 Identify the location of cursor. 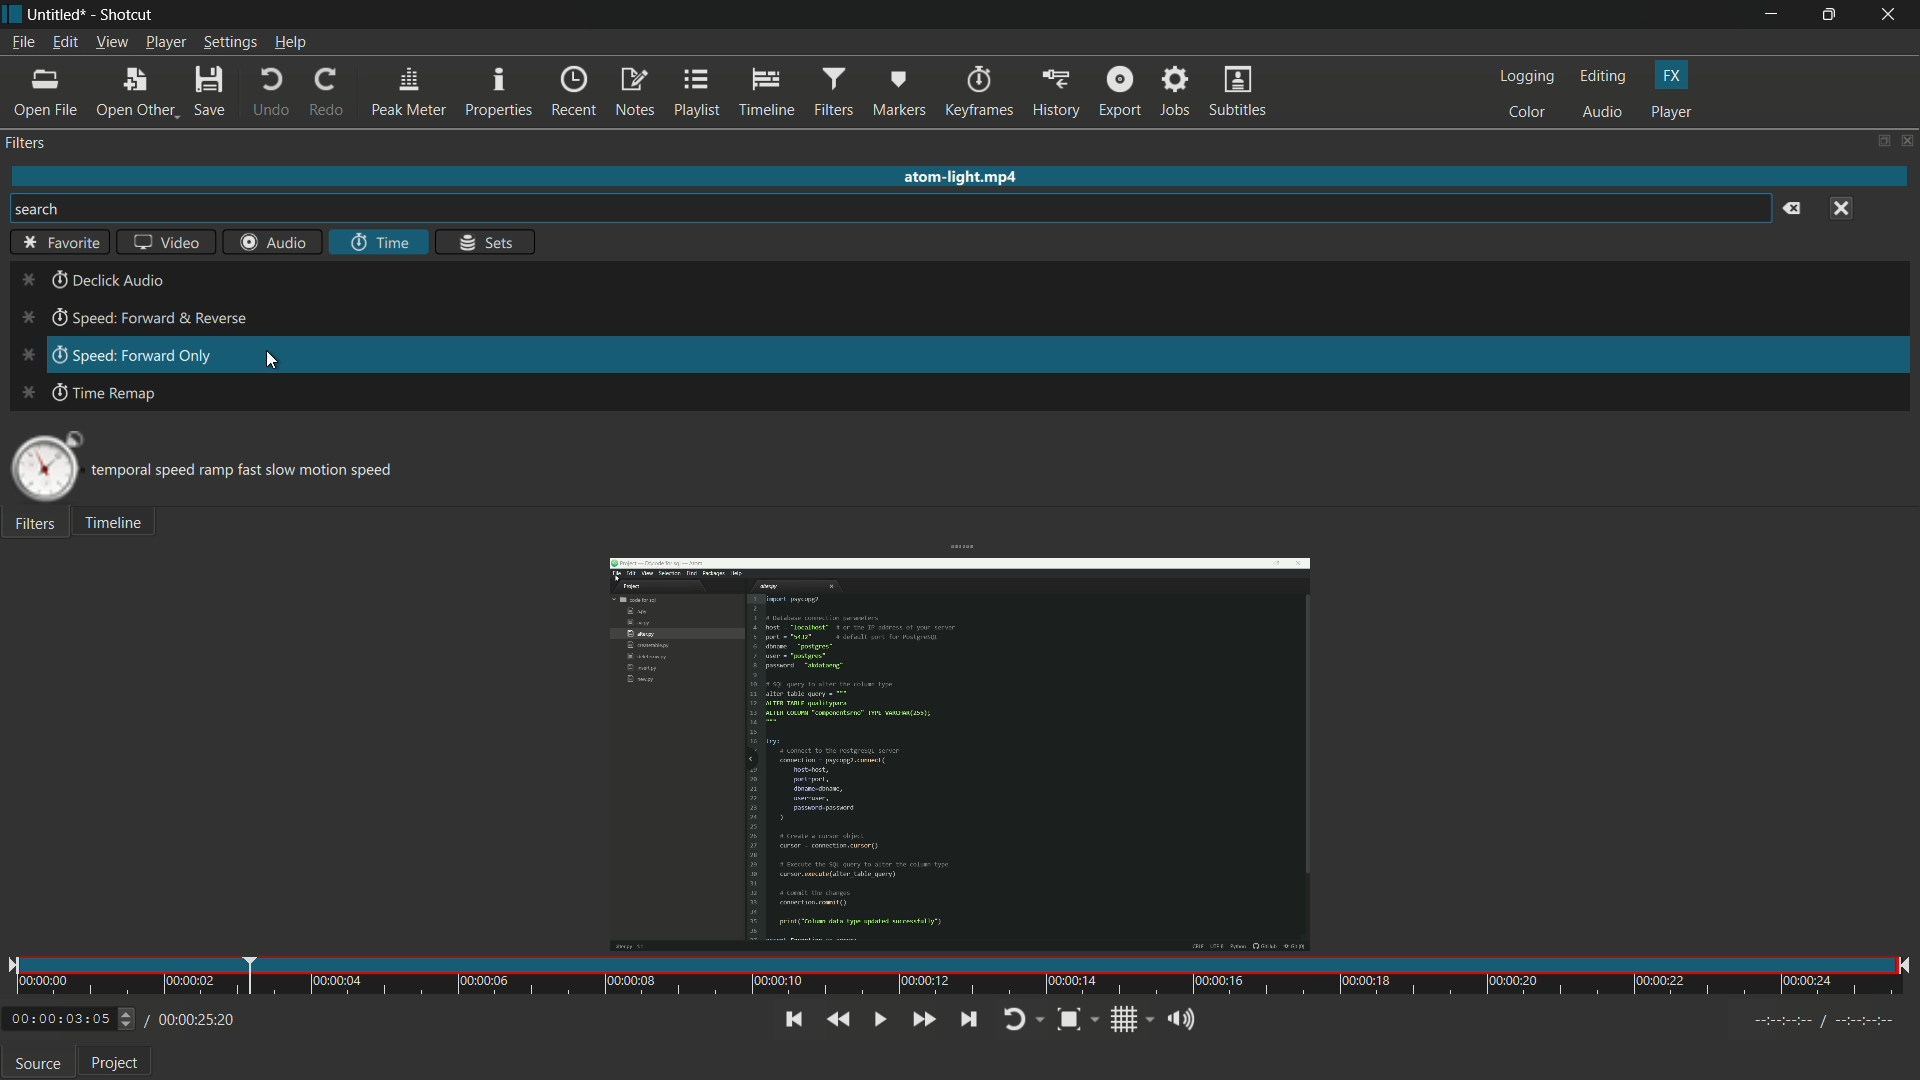
(272, 363).